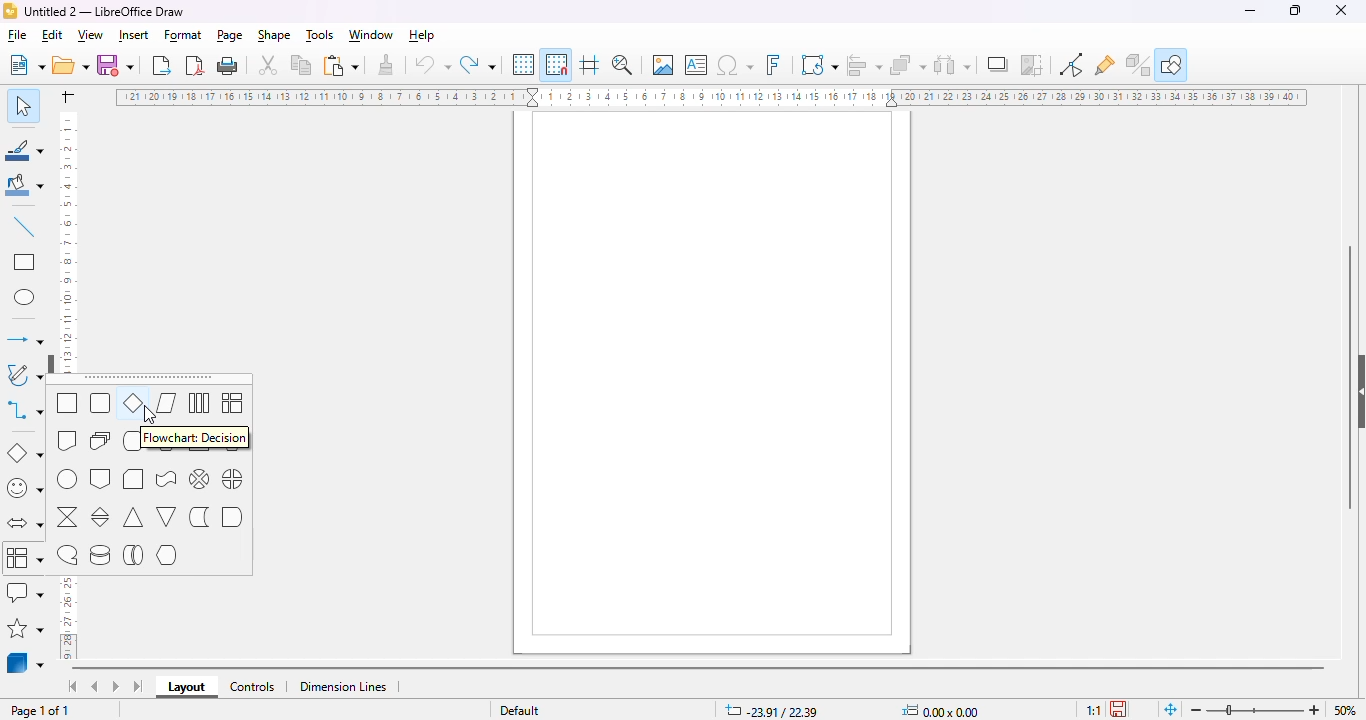 Image resolution: width=1366 pixels, height=720 pixels. I want to click on fill color, so click(24, 186).